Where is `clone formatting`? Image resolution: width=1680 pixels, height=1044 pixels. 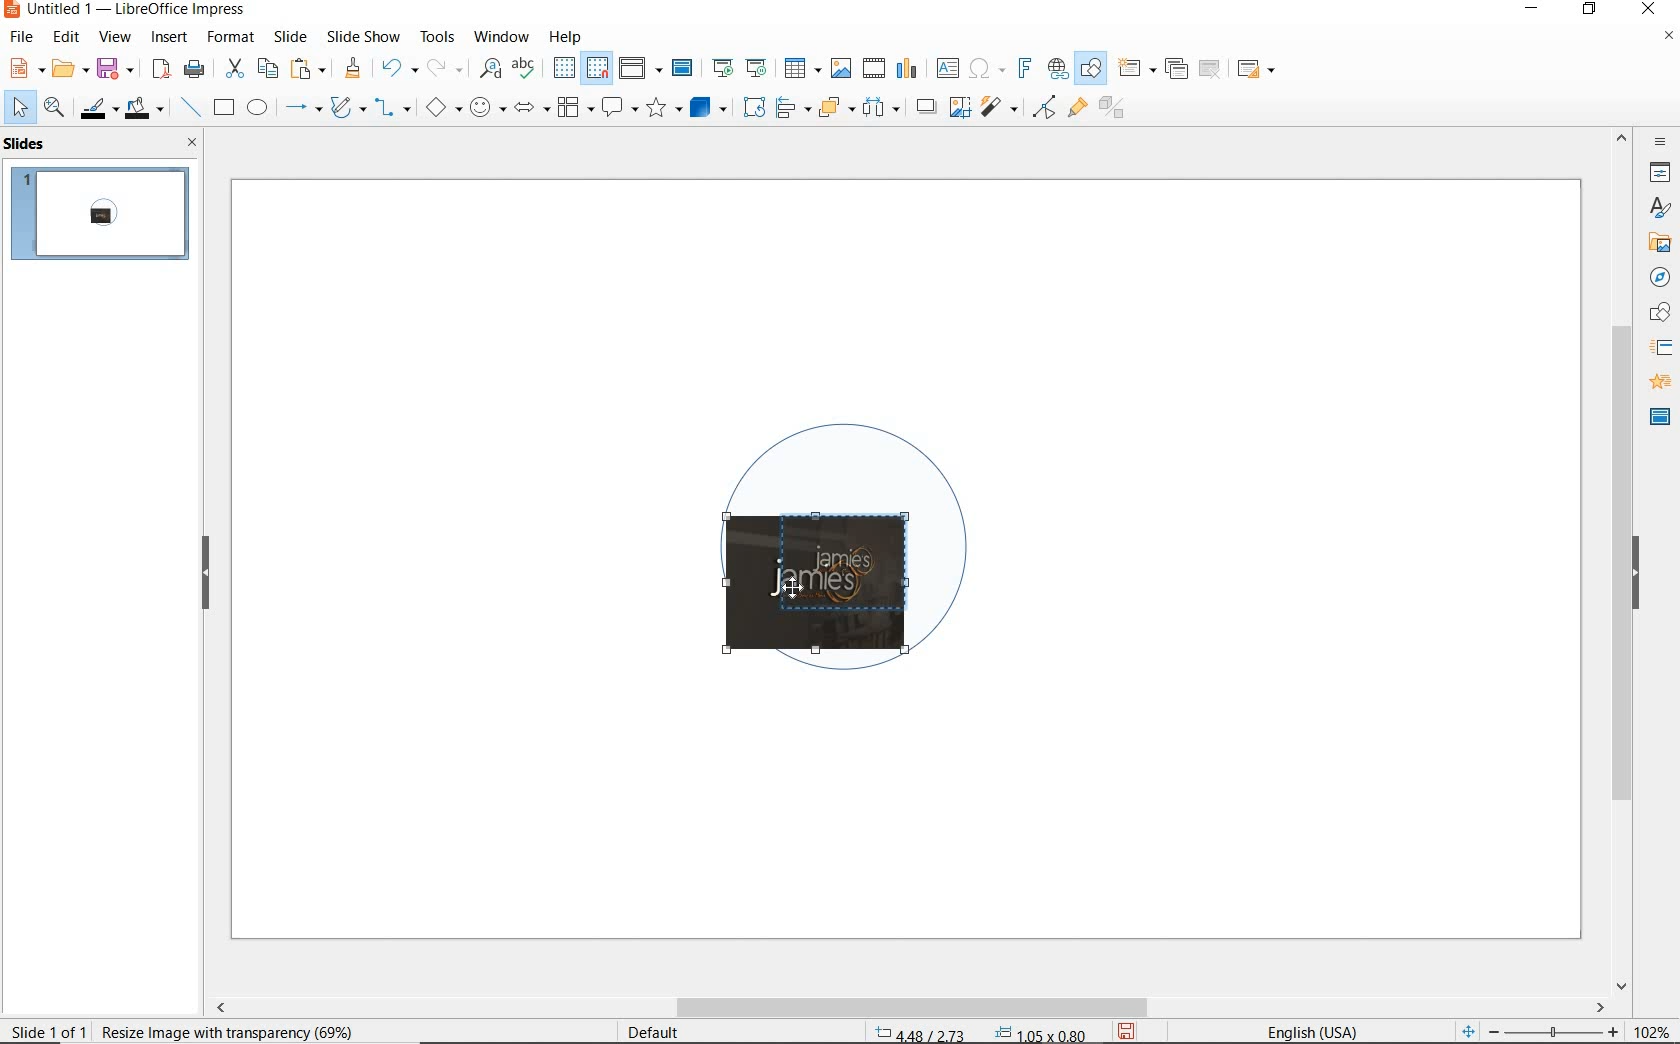
clone formatting is located at coordinates (353, 69).